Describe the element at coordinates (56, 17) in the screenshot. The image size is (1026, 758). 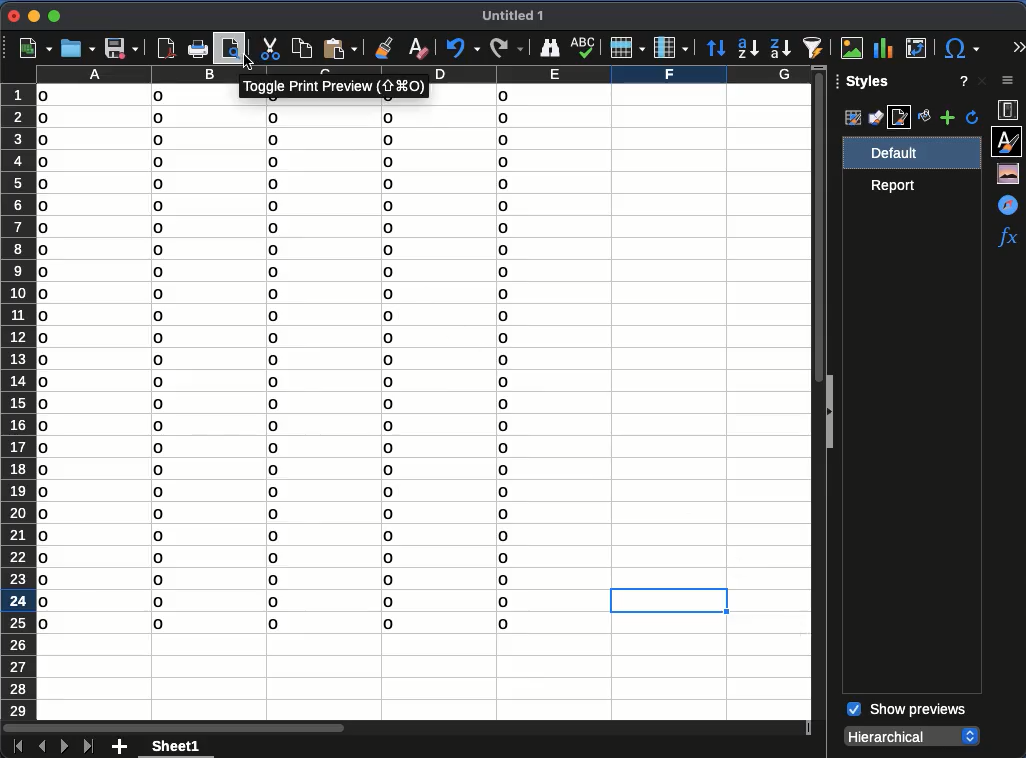
I see `maximize` at that location.